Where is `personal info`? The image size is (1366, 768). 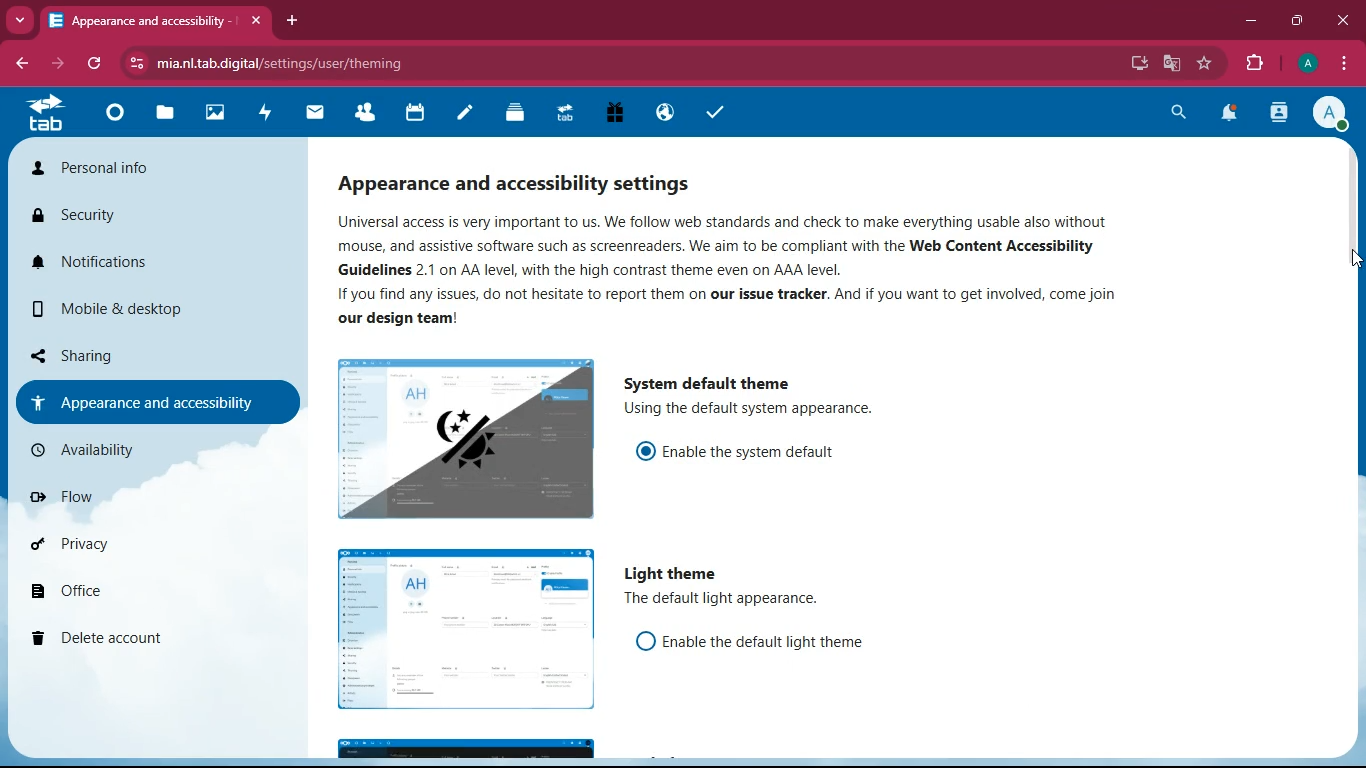
personal info is located at coordinates (153, 173).